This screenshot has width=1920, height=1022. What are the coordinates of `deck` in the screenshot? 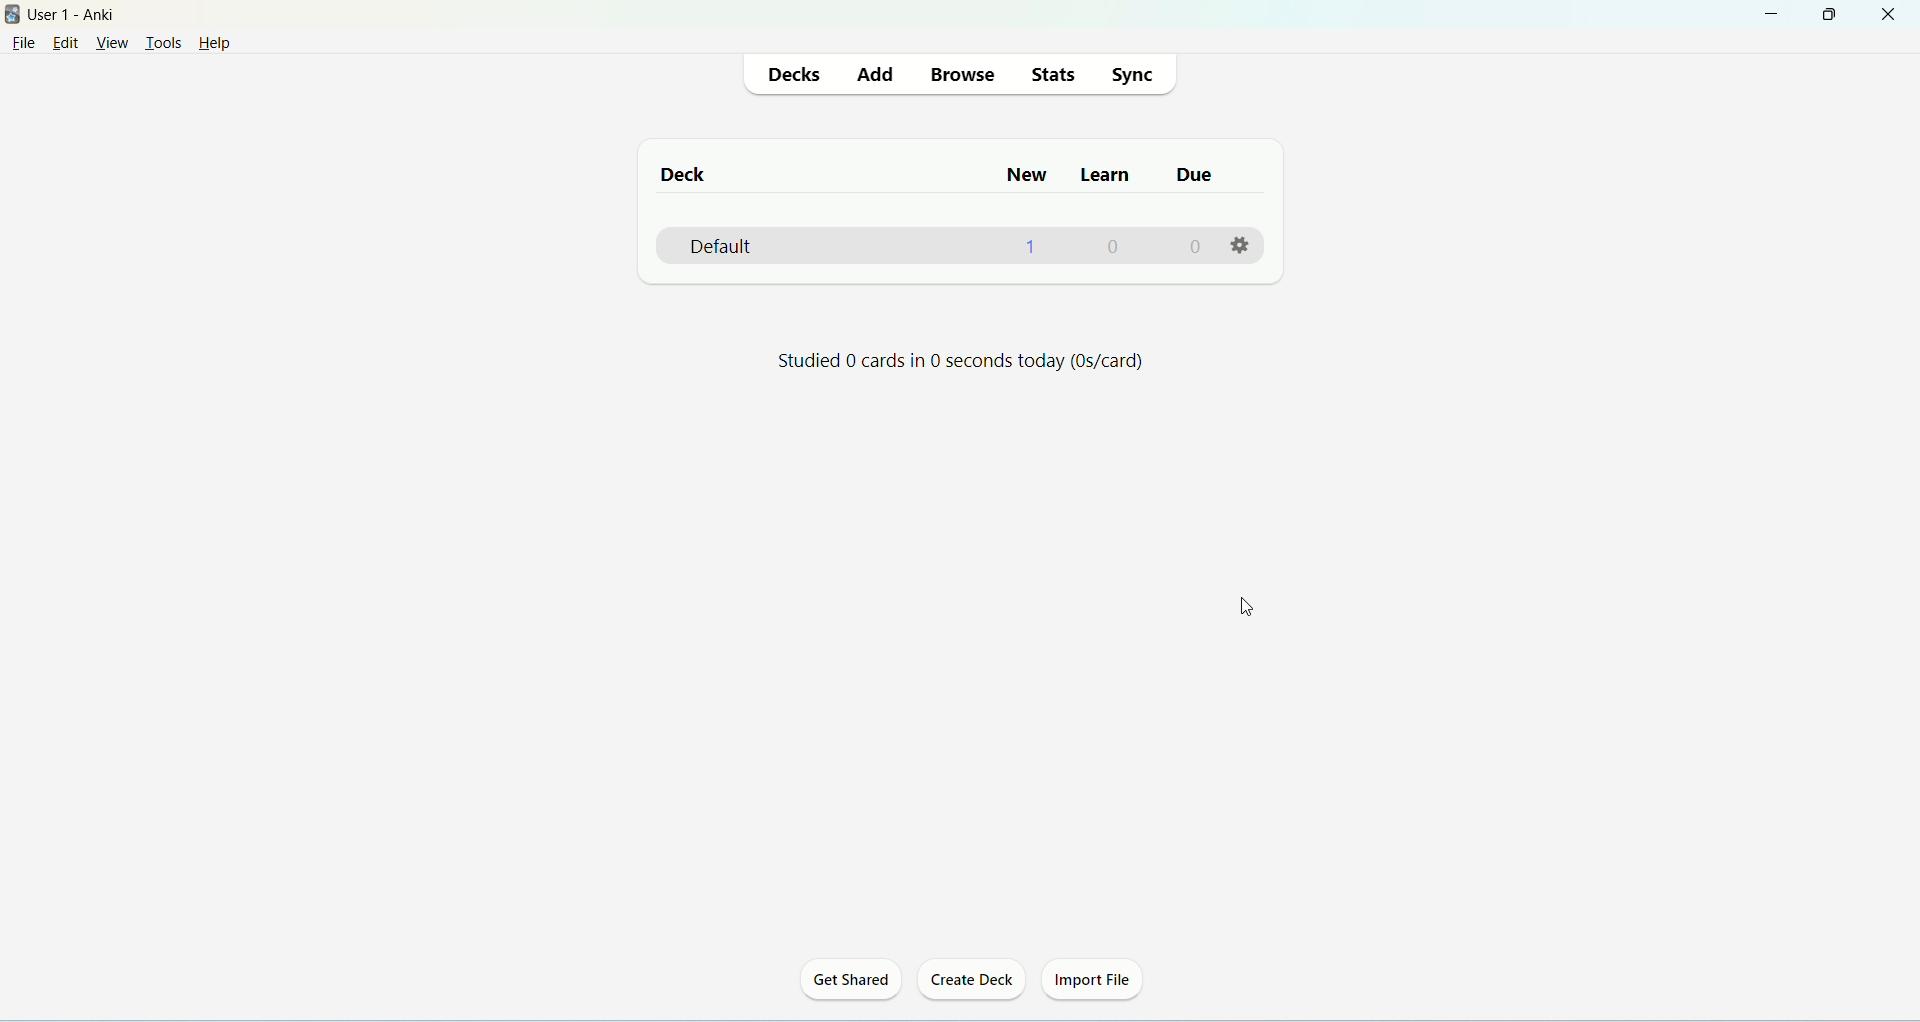 It's located at (692, 171).